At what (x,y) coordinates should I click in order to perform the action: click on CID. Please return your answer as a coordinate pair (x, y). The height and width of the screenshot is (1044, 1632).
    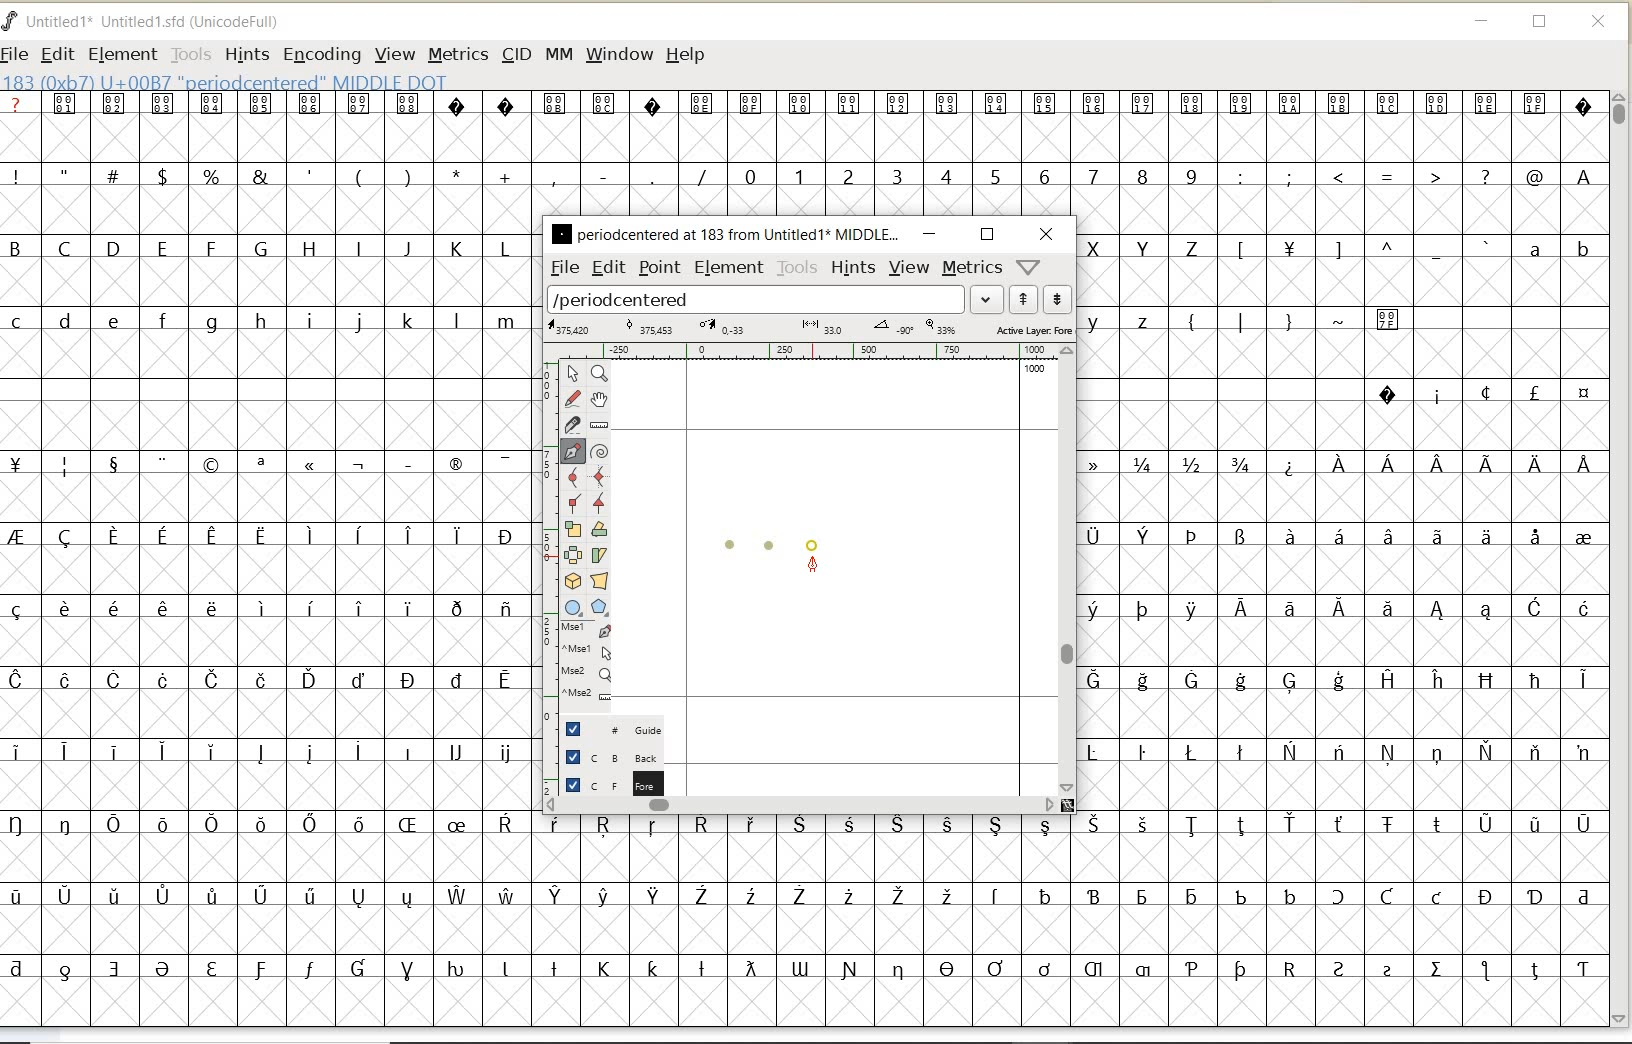
    Looking at the image, I should click on (516, 57).